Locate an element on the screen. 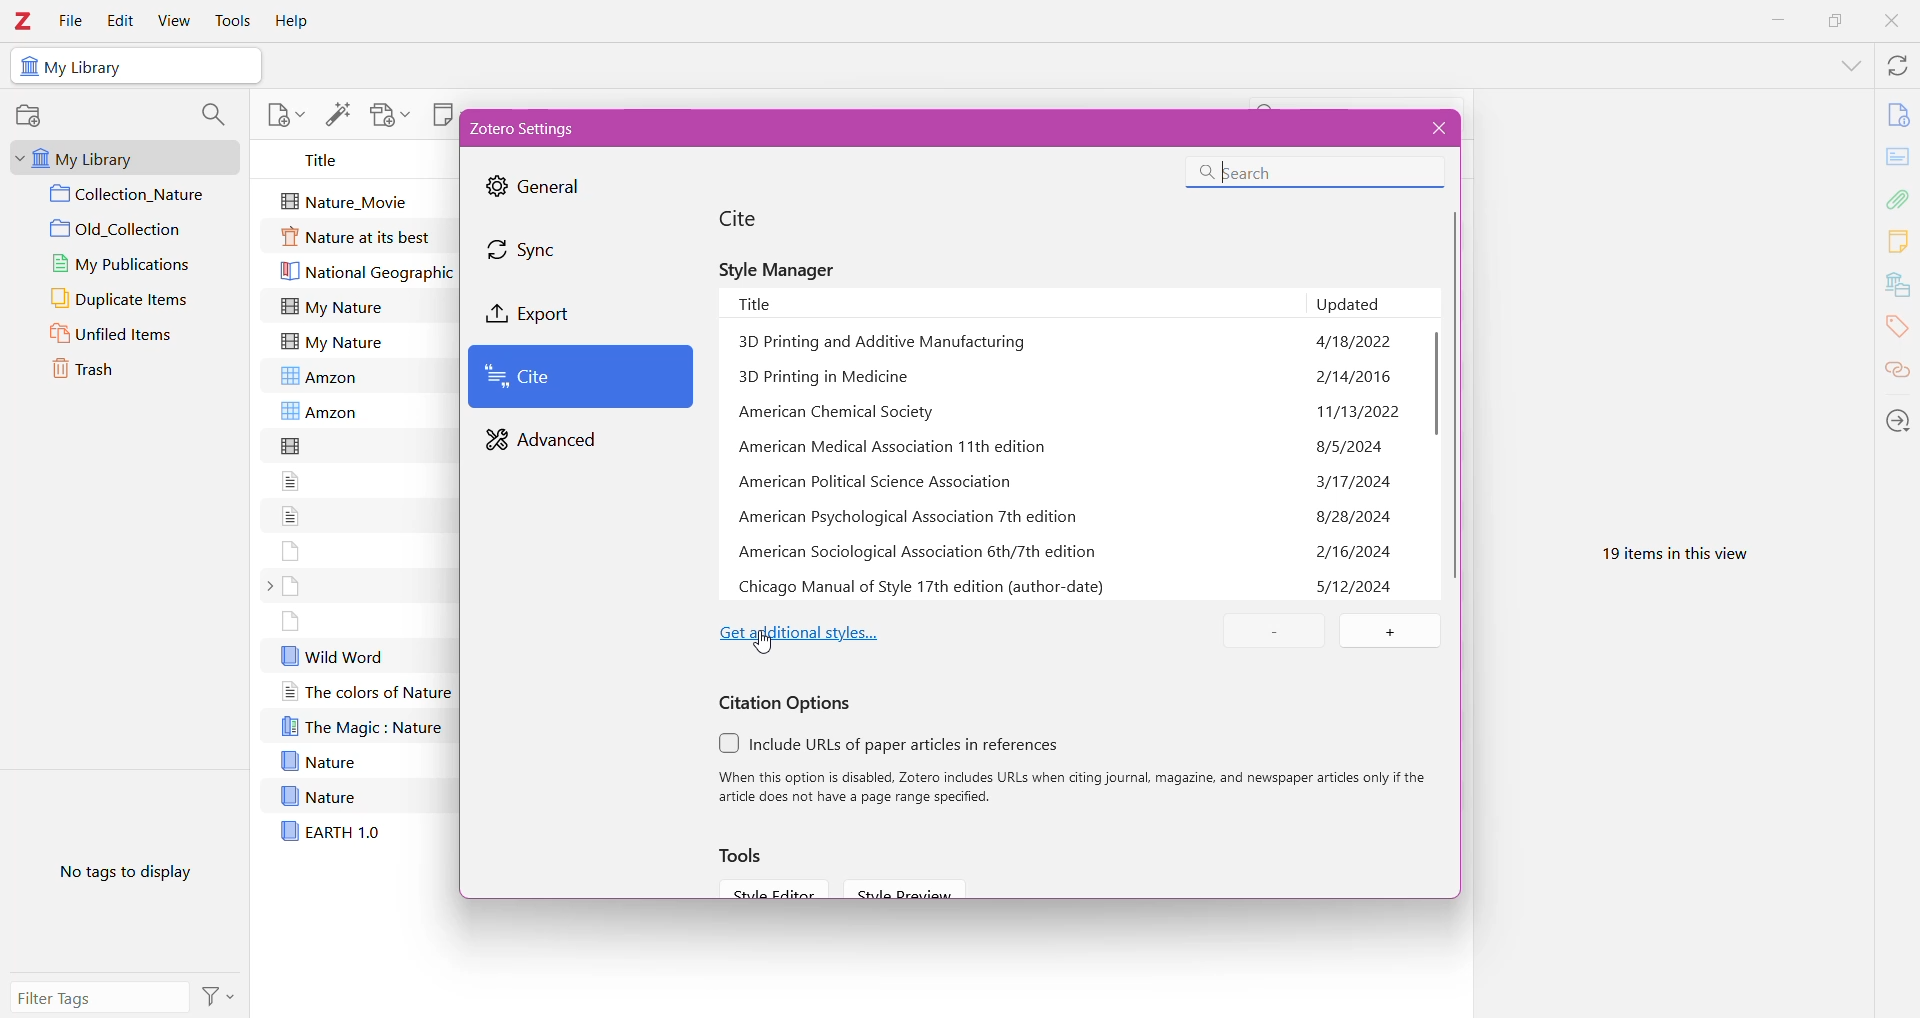  19 items in this view is located at coordinates (1669, 550).